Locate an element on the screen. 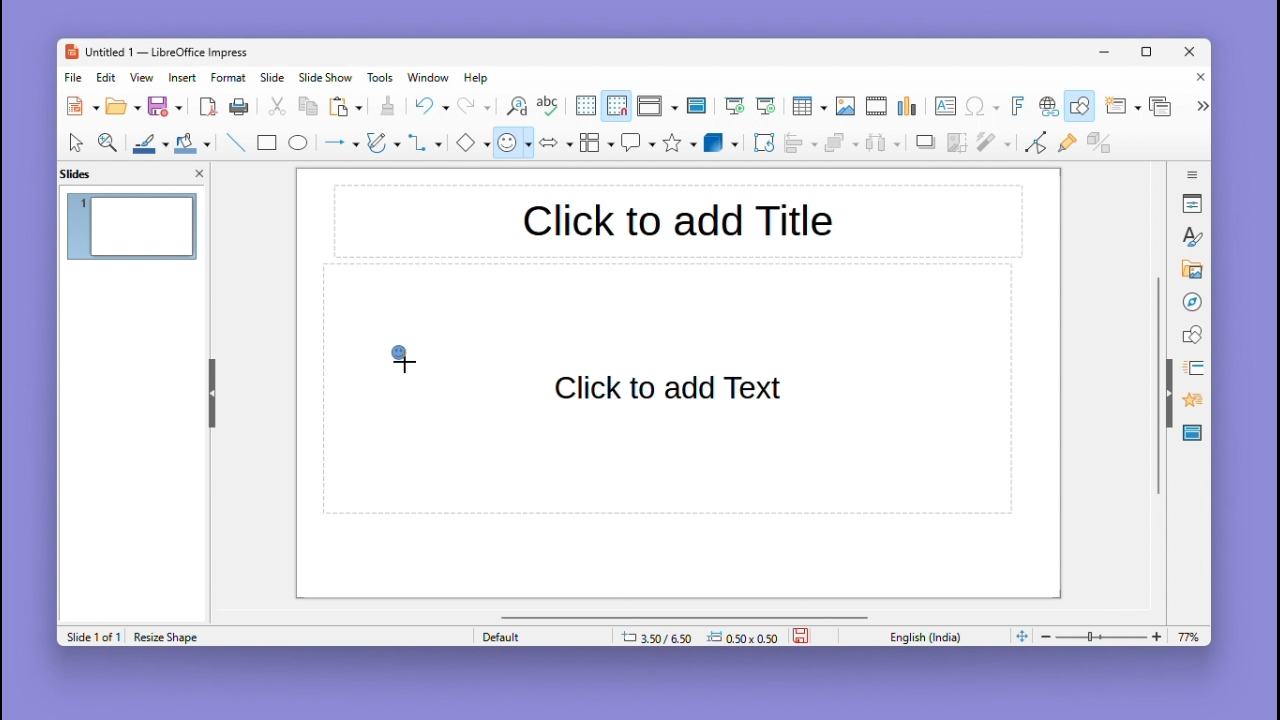 The image size is (1280, 720). Arrow is located at coordinates (339, 143).